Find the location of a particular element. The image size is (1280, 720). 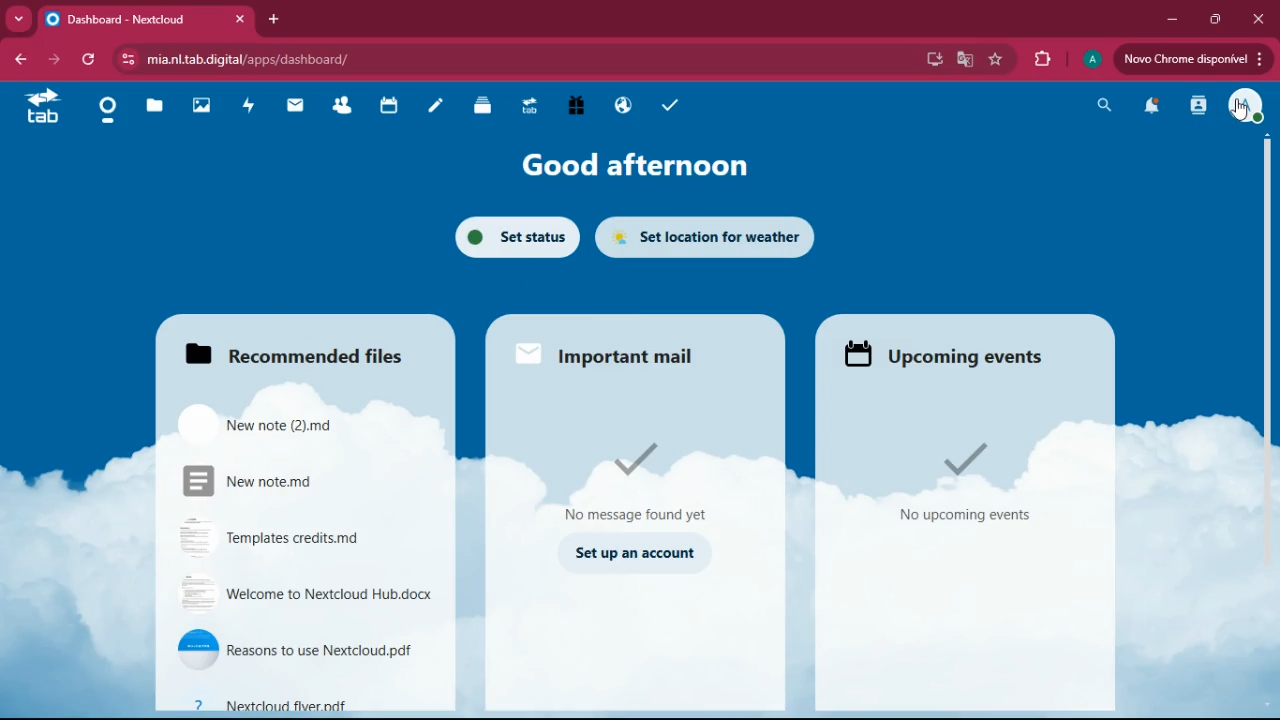

forward is located at coordinates (54, 59).